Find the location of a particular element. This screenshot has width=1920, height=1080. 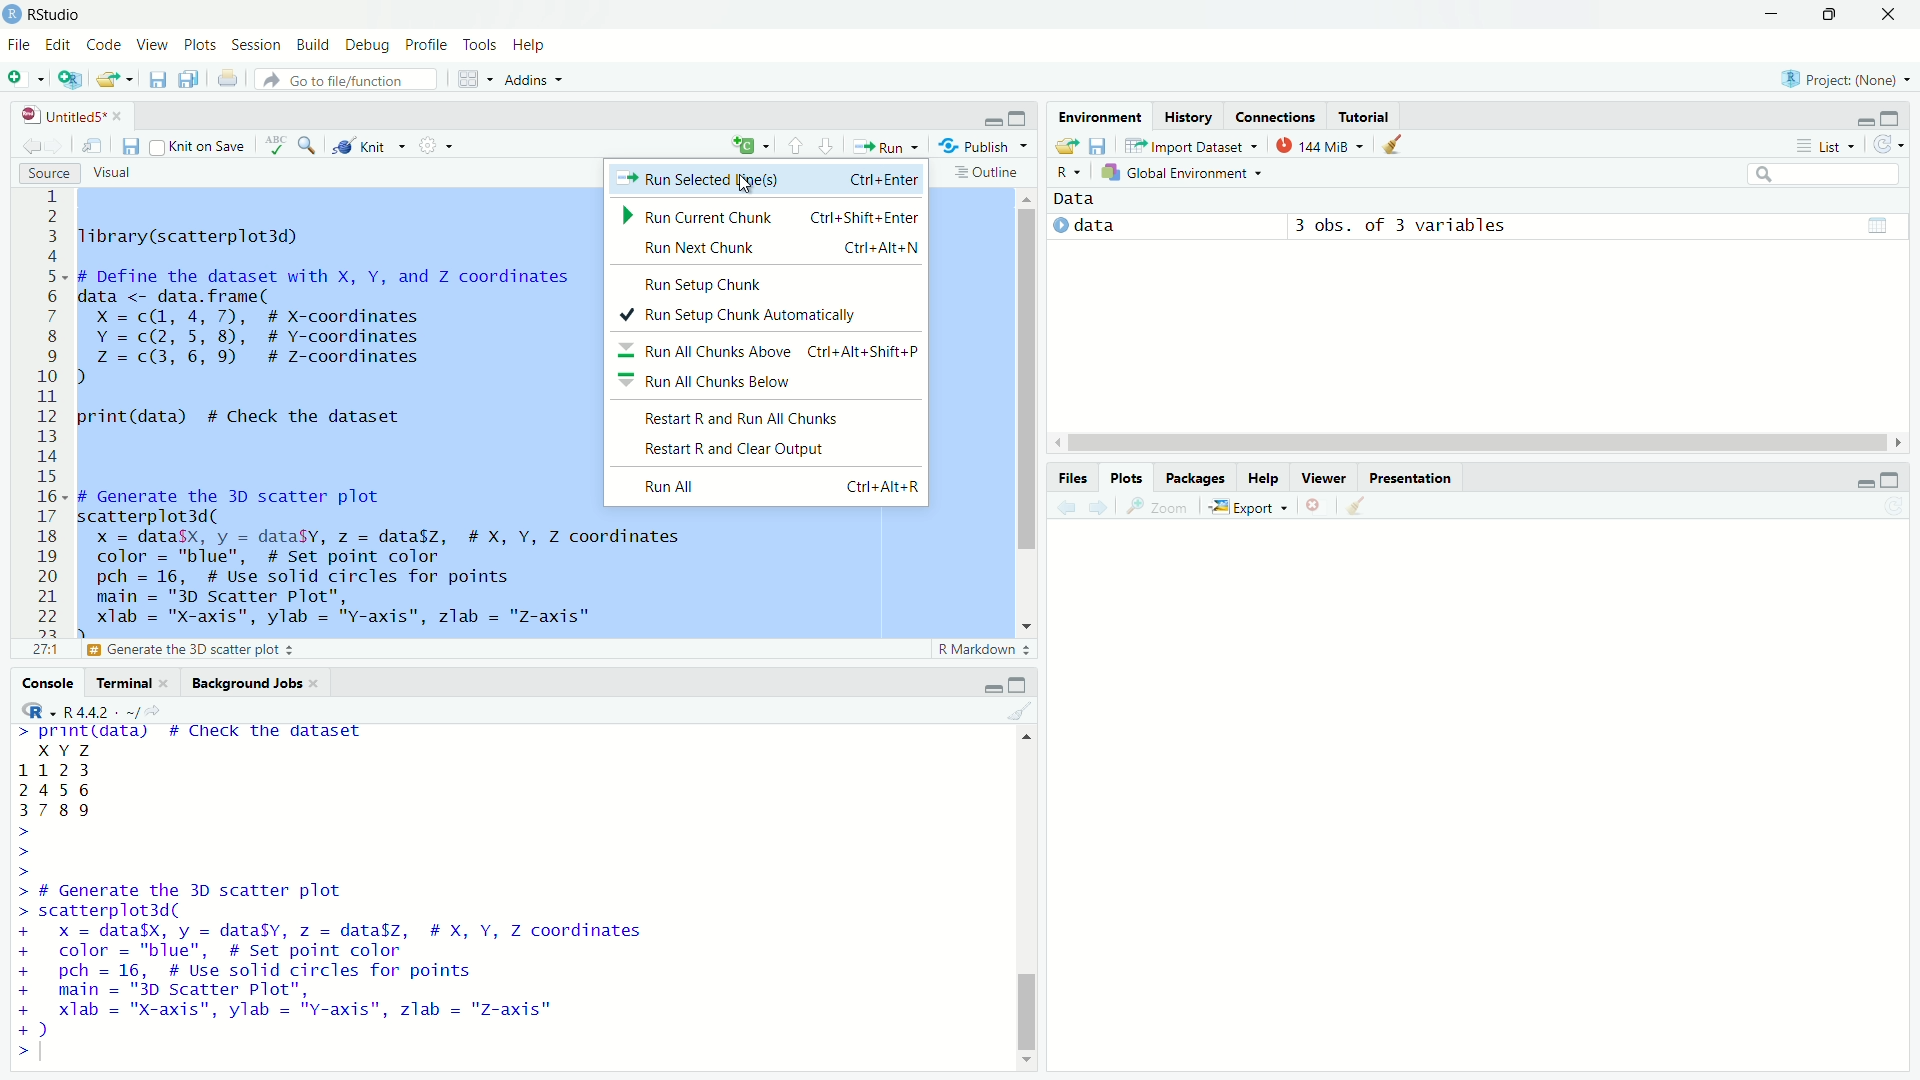

insert a new code chunk is located at coordinates (753, 146).